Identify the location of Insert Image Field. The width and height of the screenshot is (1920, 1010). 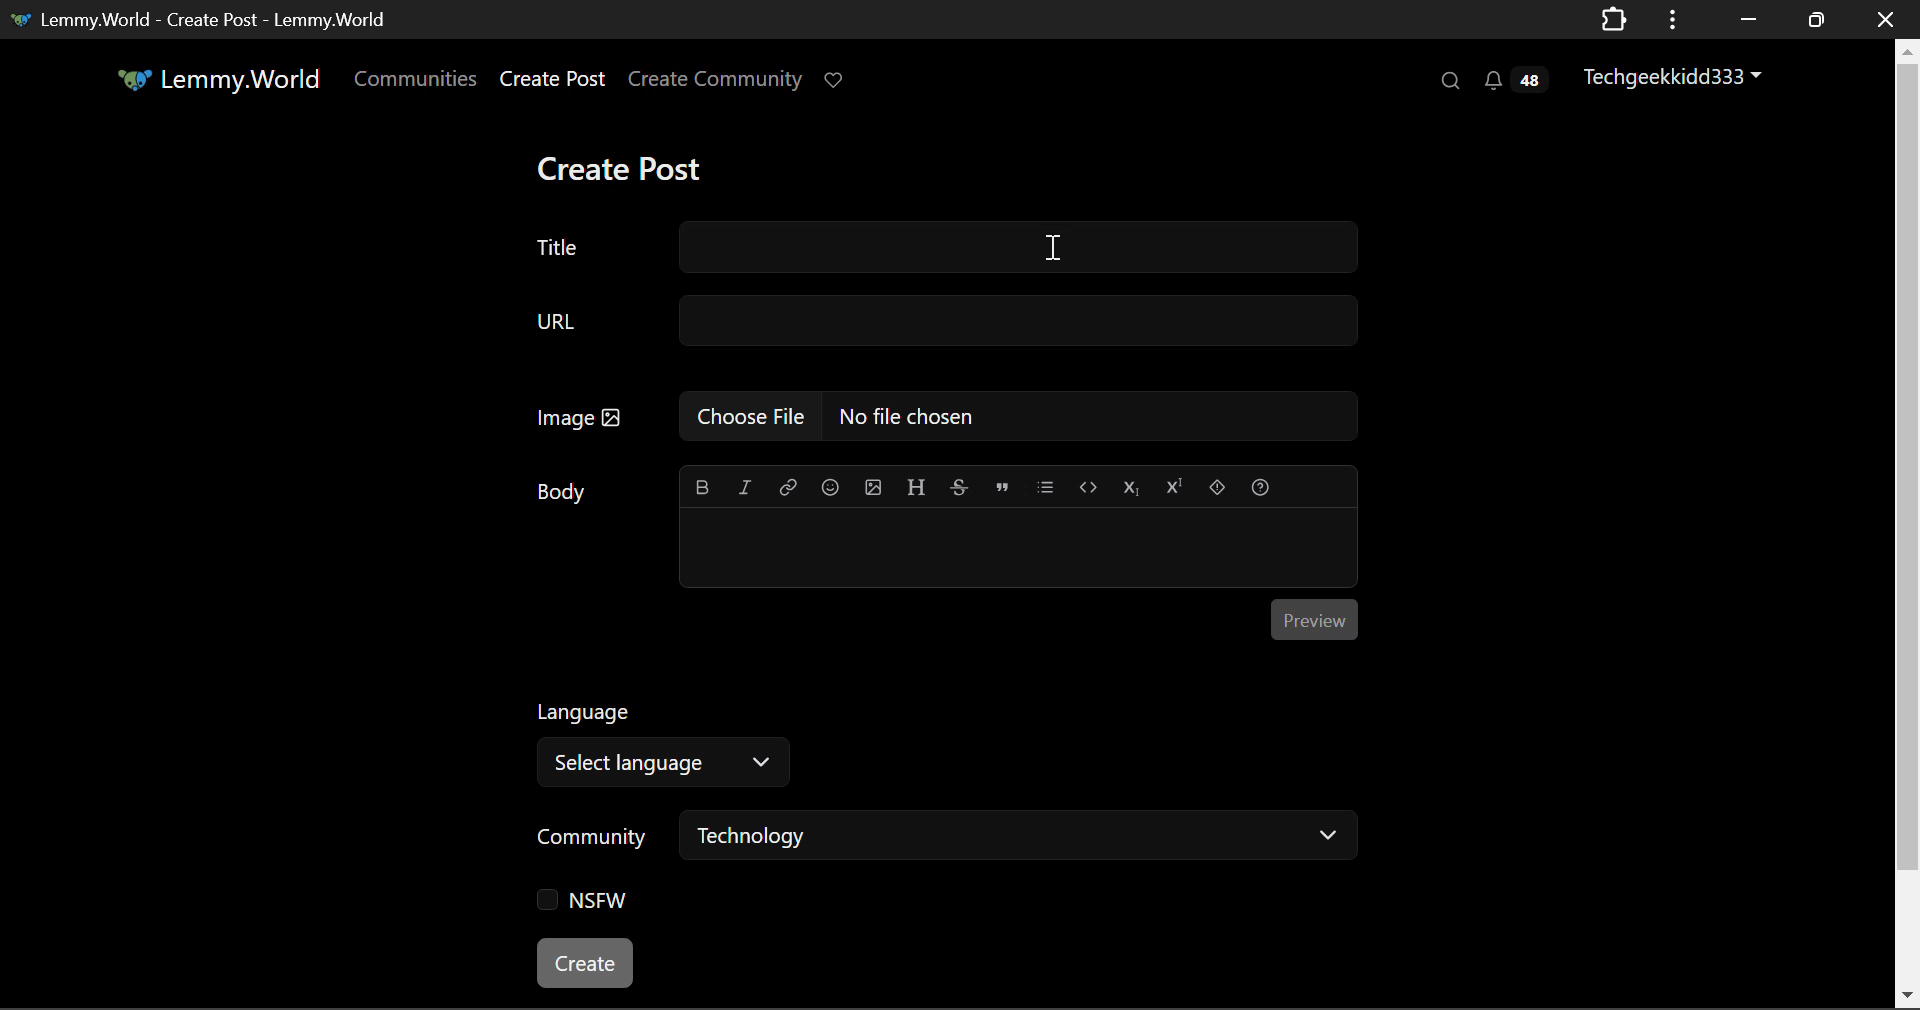
(946, 416).